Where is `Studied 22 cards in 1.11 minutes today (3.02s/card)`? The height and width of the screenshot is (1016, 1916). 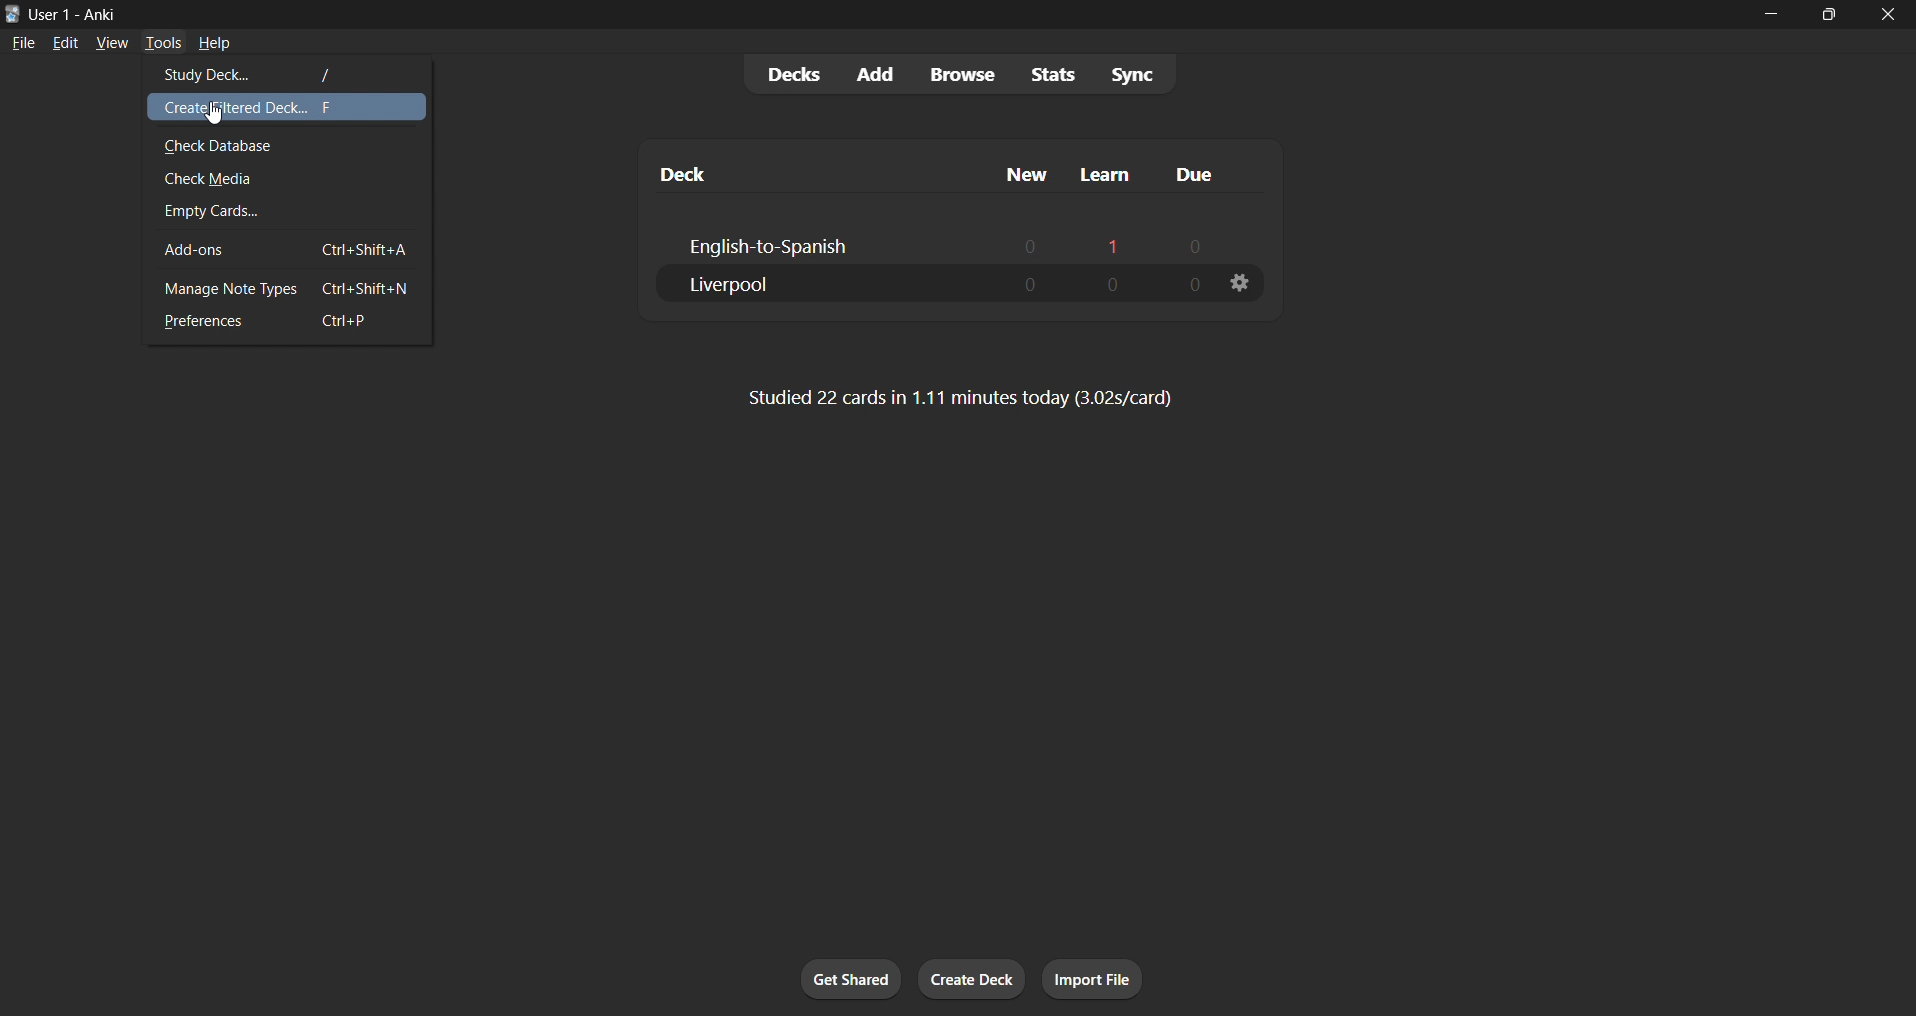
Studied 22 cards in 1.11 minutes today (3.02s/card) is located at coordinates (971, 397).